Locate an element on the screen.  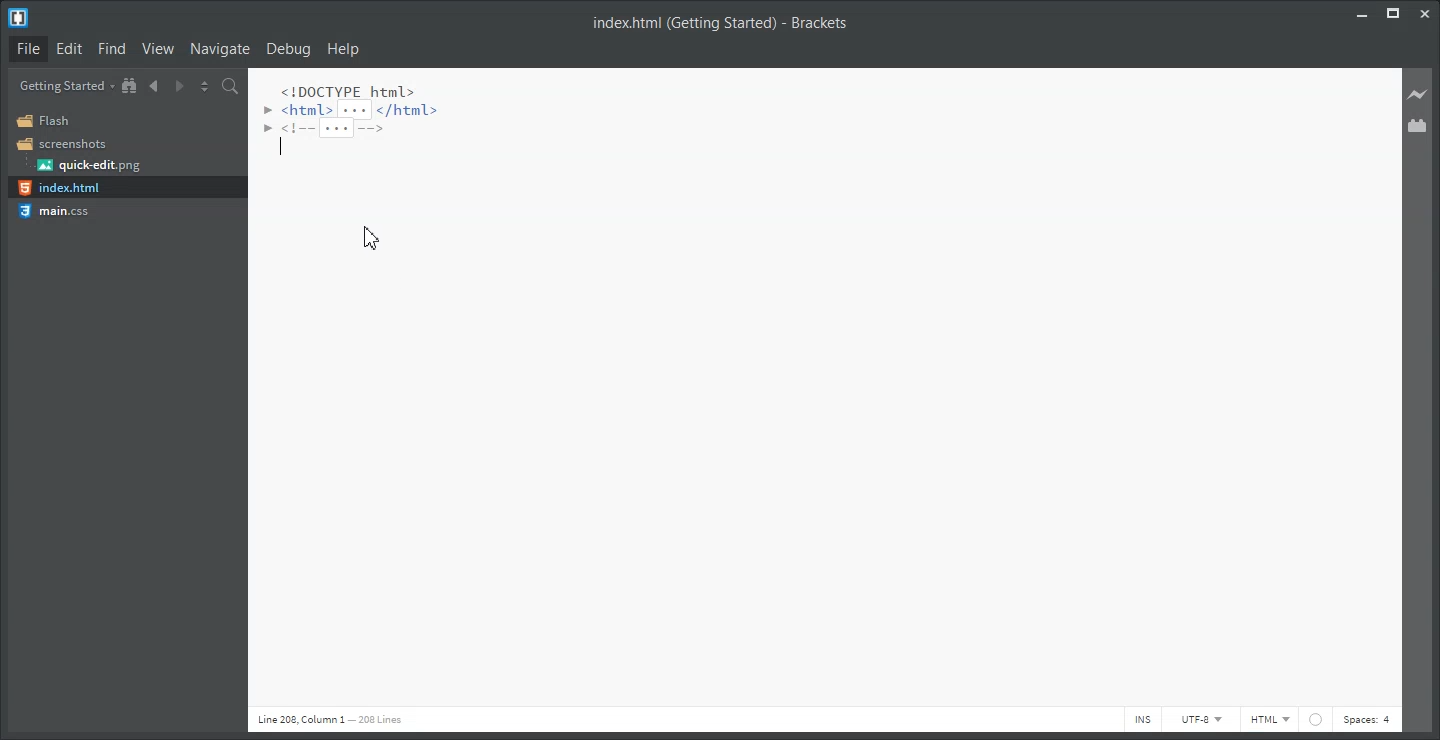
index.html is located at coordinates (59, 187).